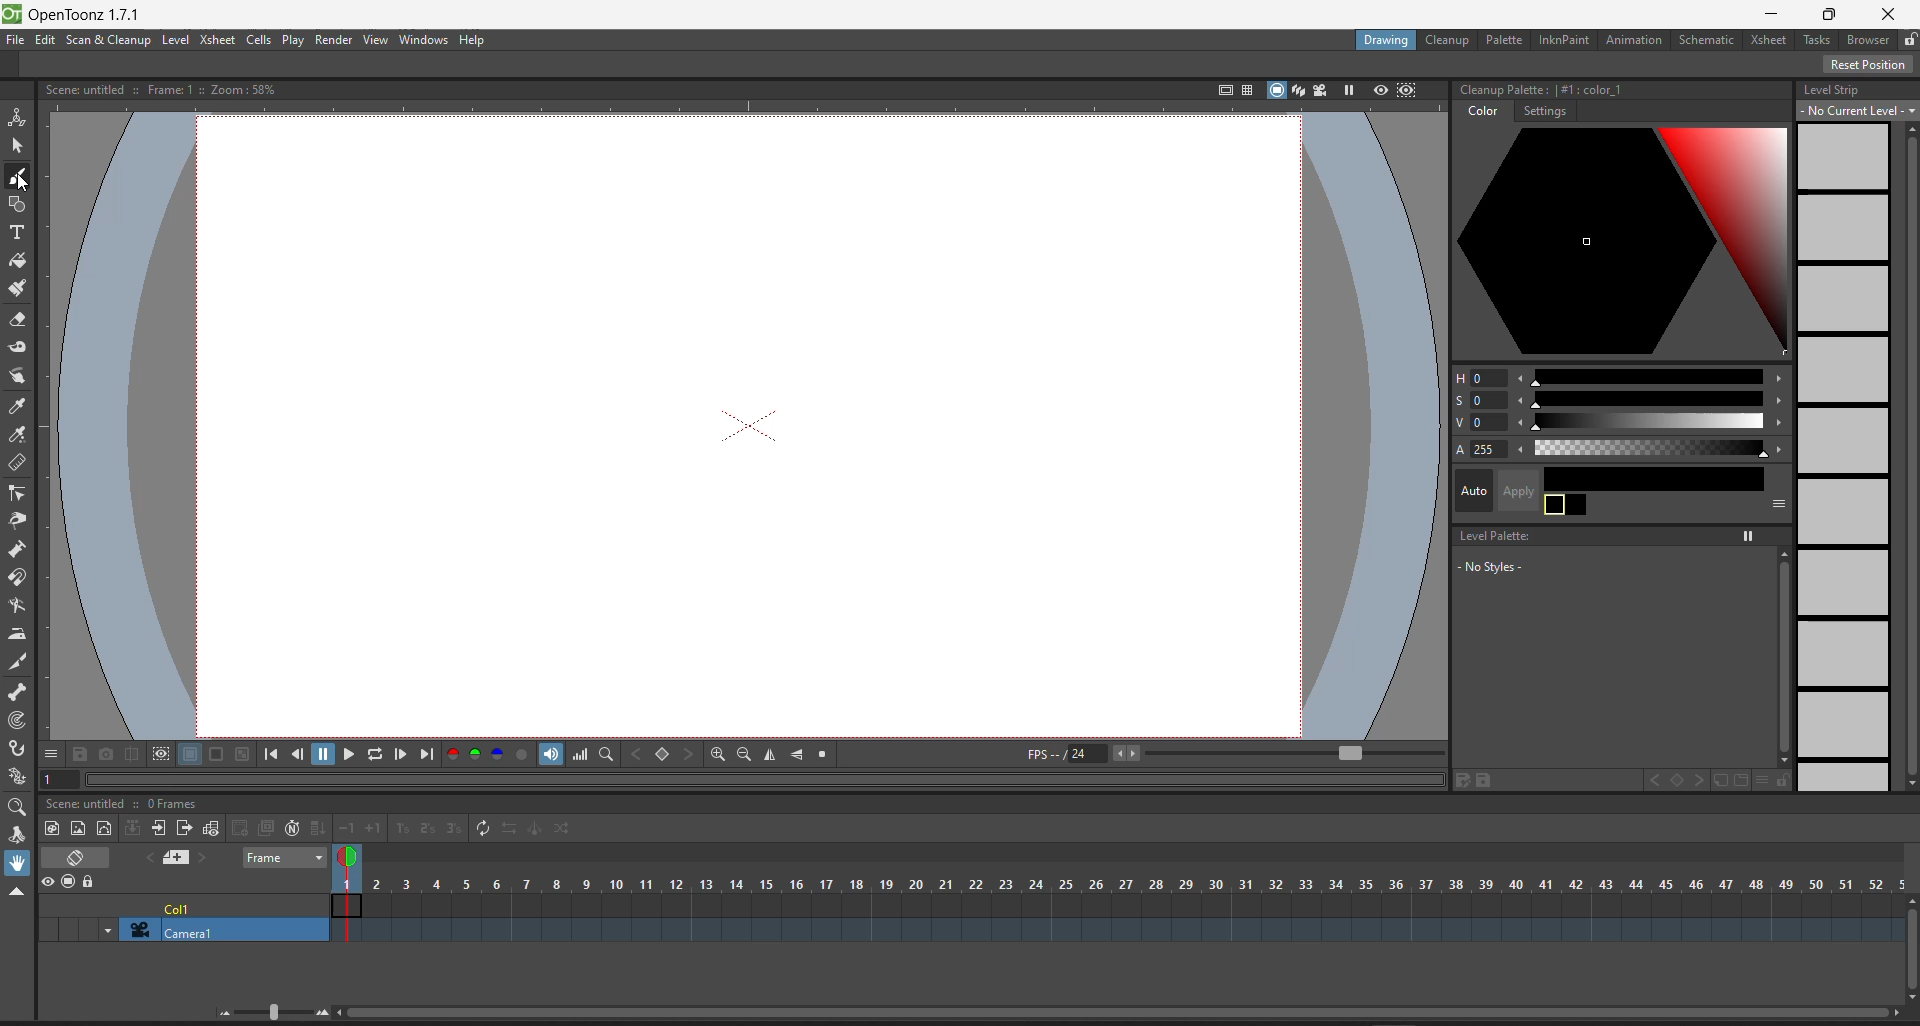 The image size is (1920, 1026). I want to click on histogram, so click(580, 753).